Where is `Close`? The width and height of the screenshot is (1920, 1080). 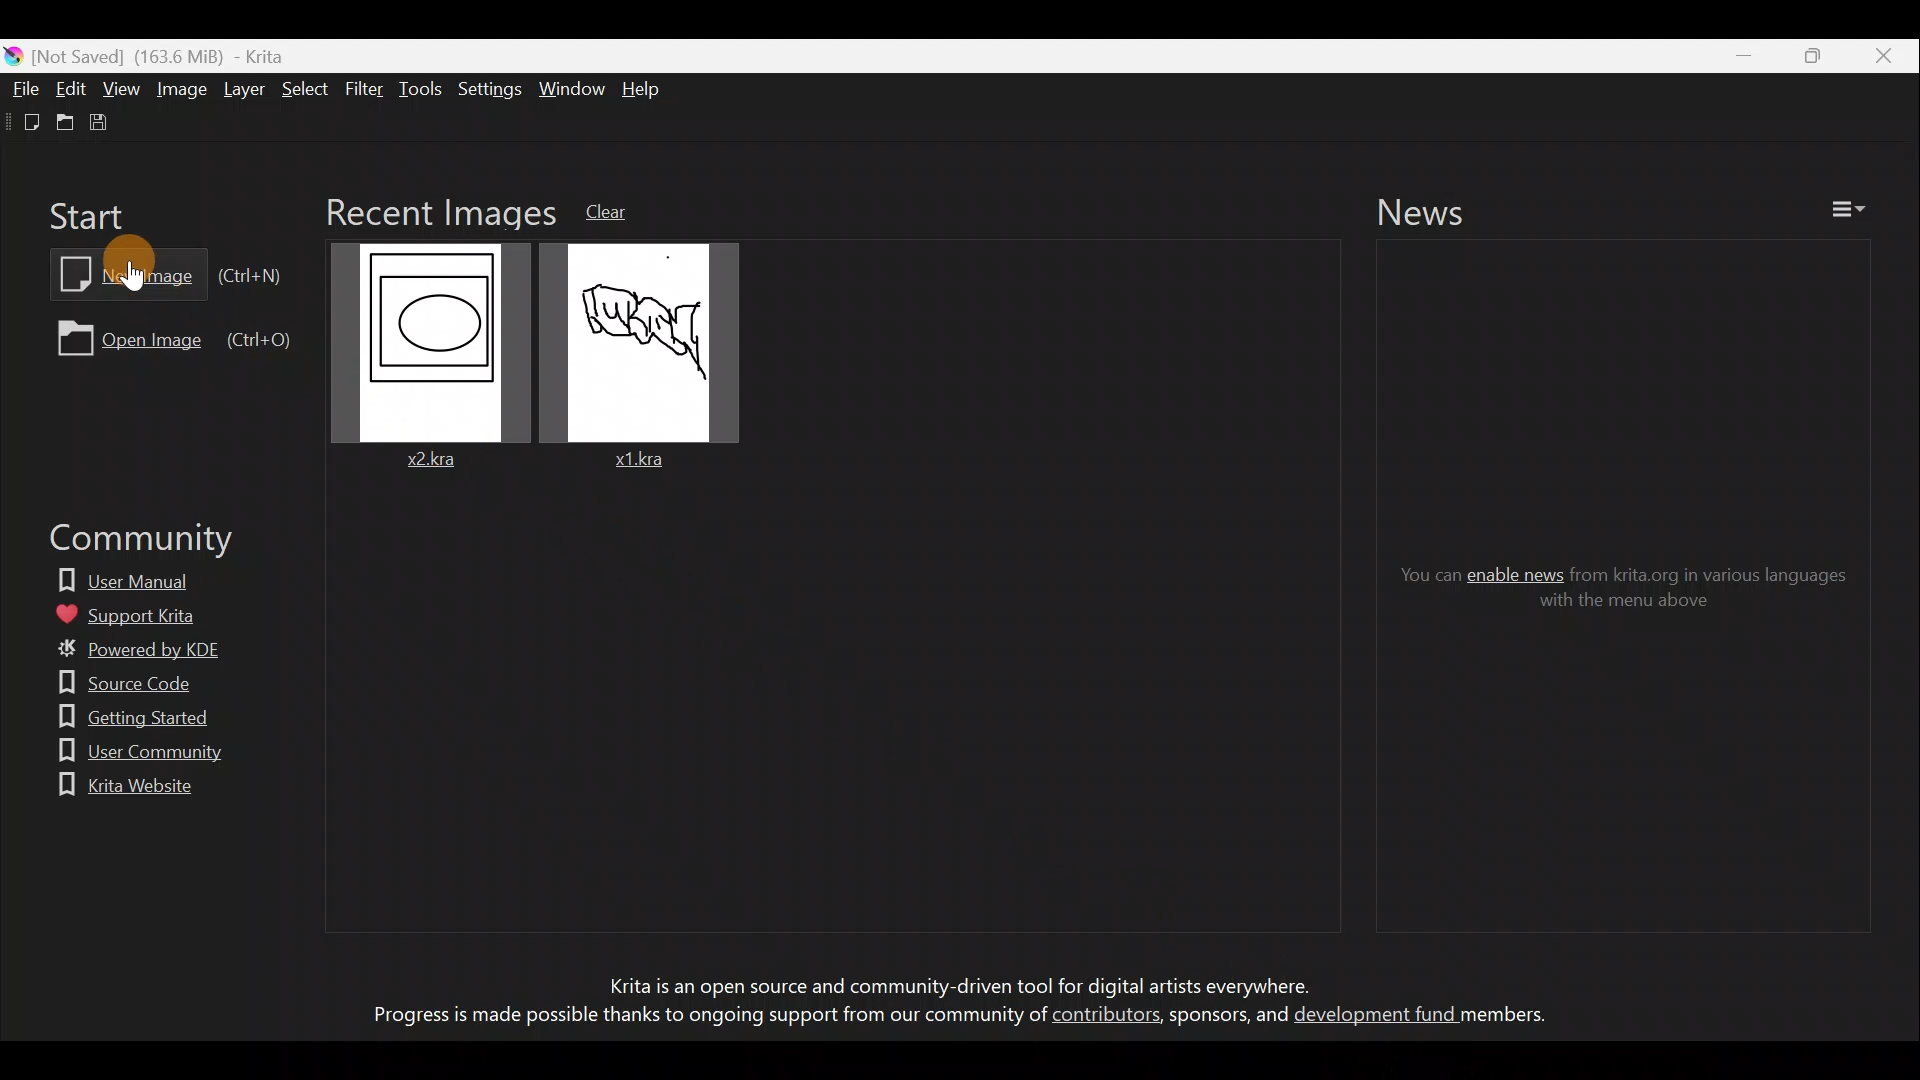
Close is located at coordinates (1883, 55).